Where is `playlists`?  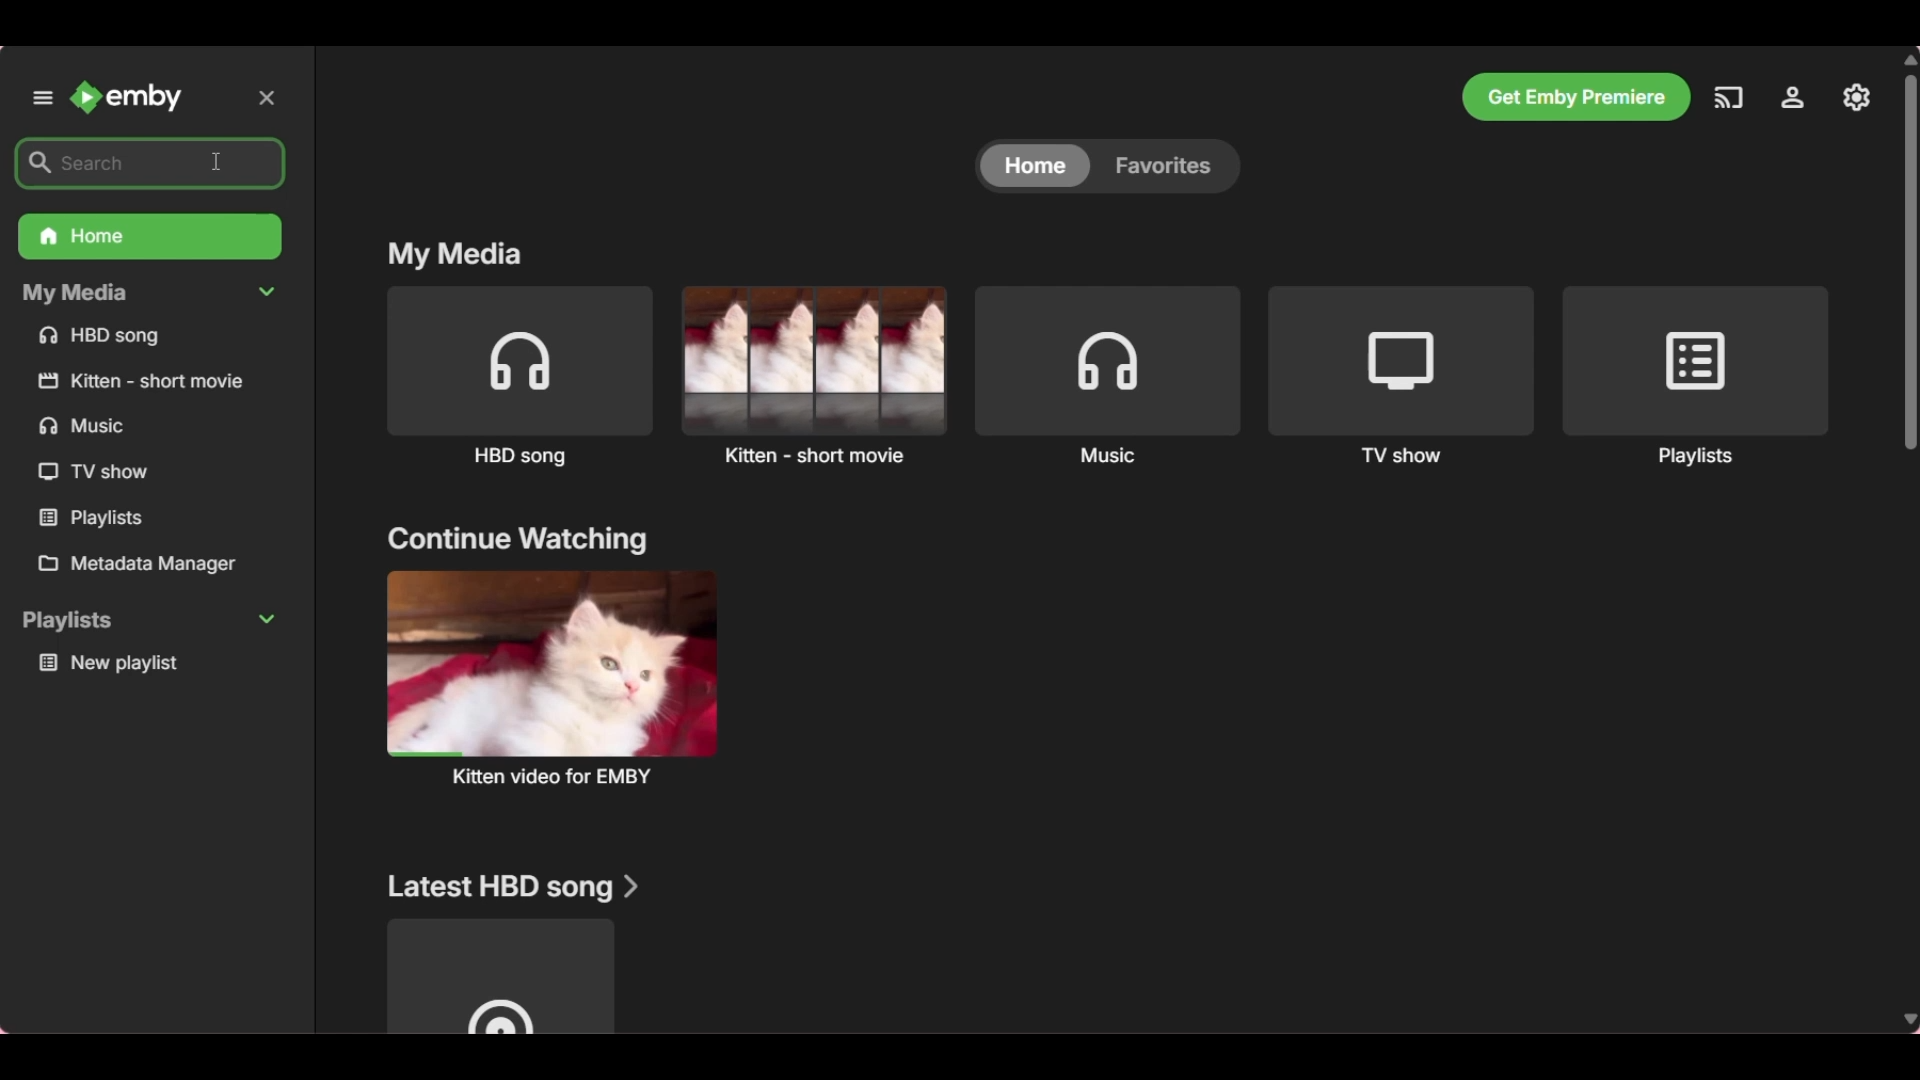 playlists is located at coordinates (150, 621).